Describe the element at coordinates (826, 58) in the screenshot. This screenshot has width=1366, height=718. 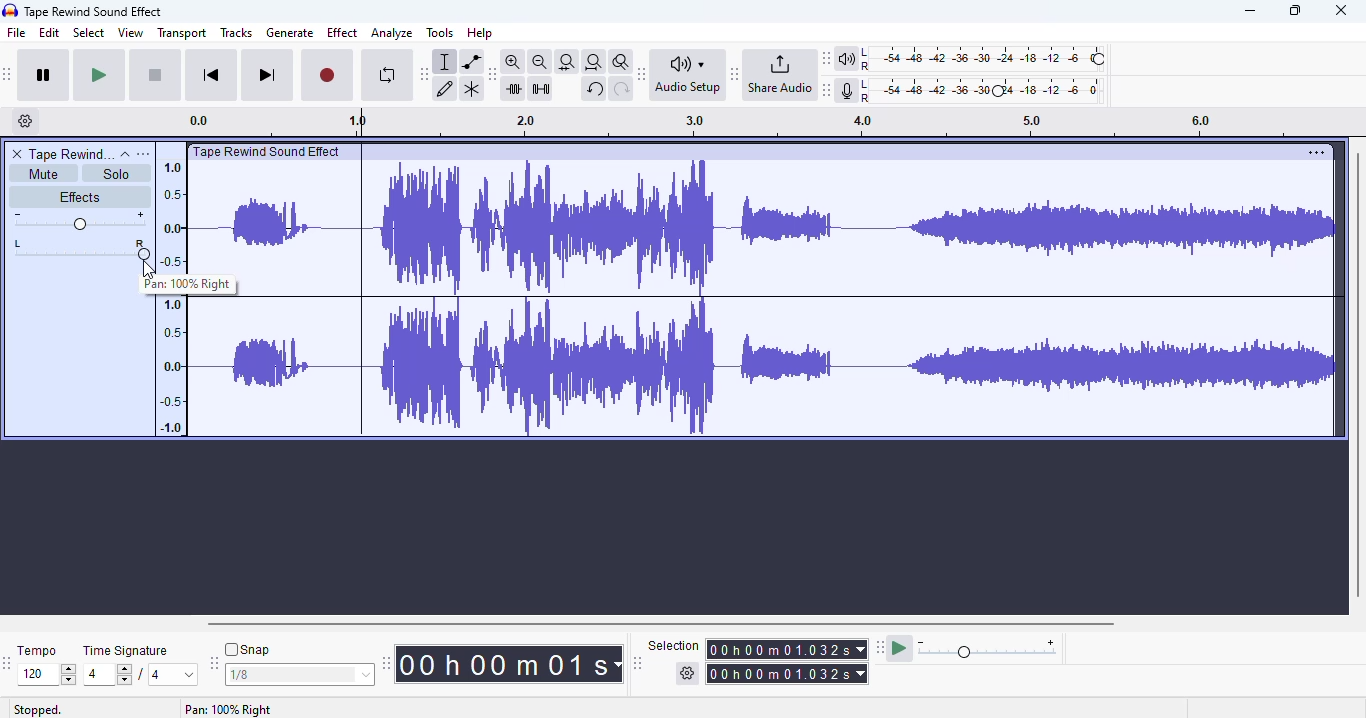
I see `audacity playback meter toolbar` at that location.